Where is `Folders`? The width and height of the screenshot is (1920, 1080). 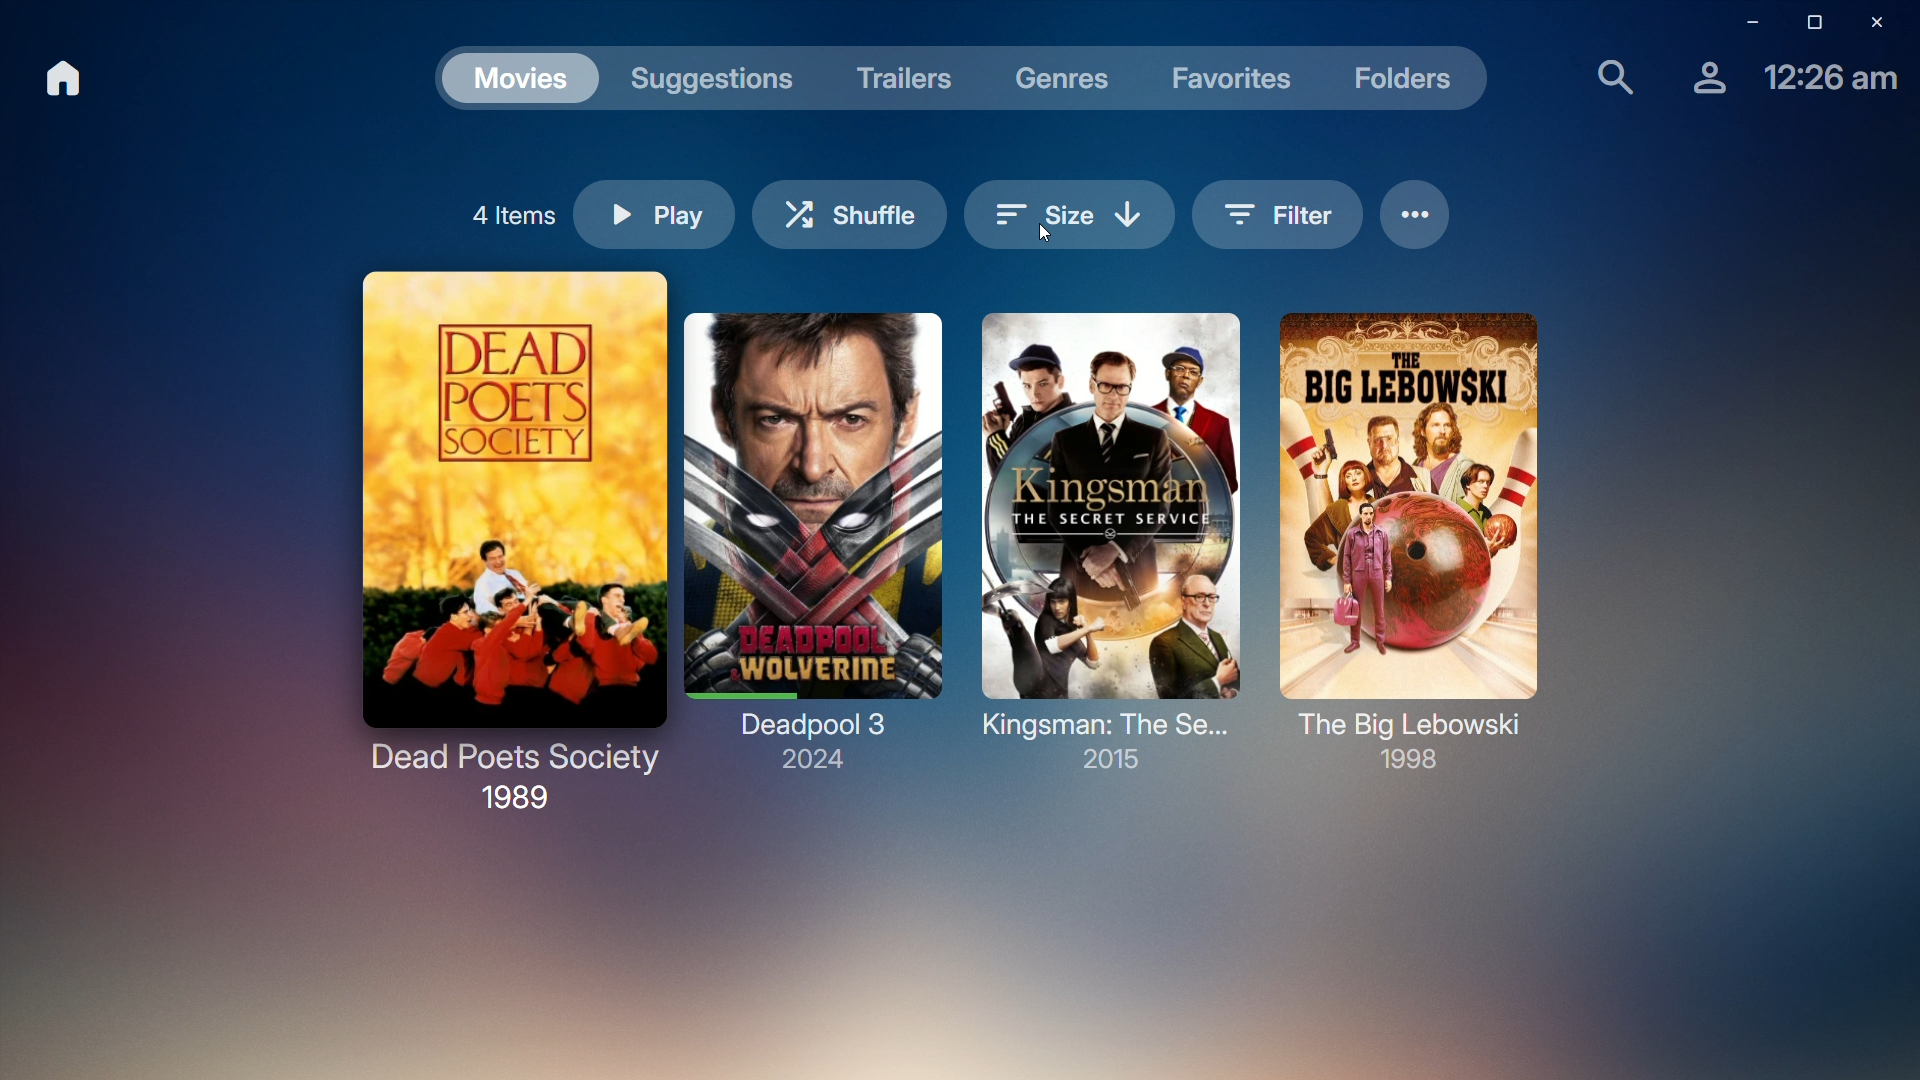
Folders is located at coordinates (1410, 84).